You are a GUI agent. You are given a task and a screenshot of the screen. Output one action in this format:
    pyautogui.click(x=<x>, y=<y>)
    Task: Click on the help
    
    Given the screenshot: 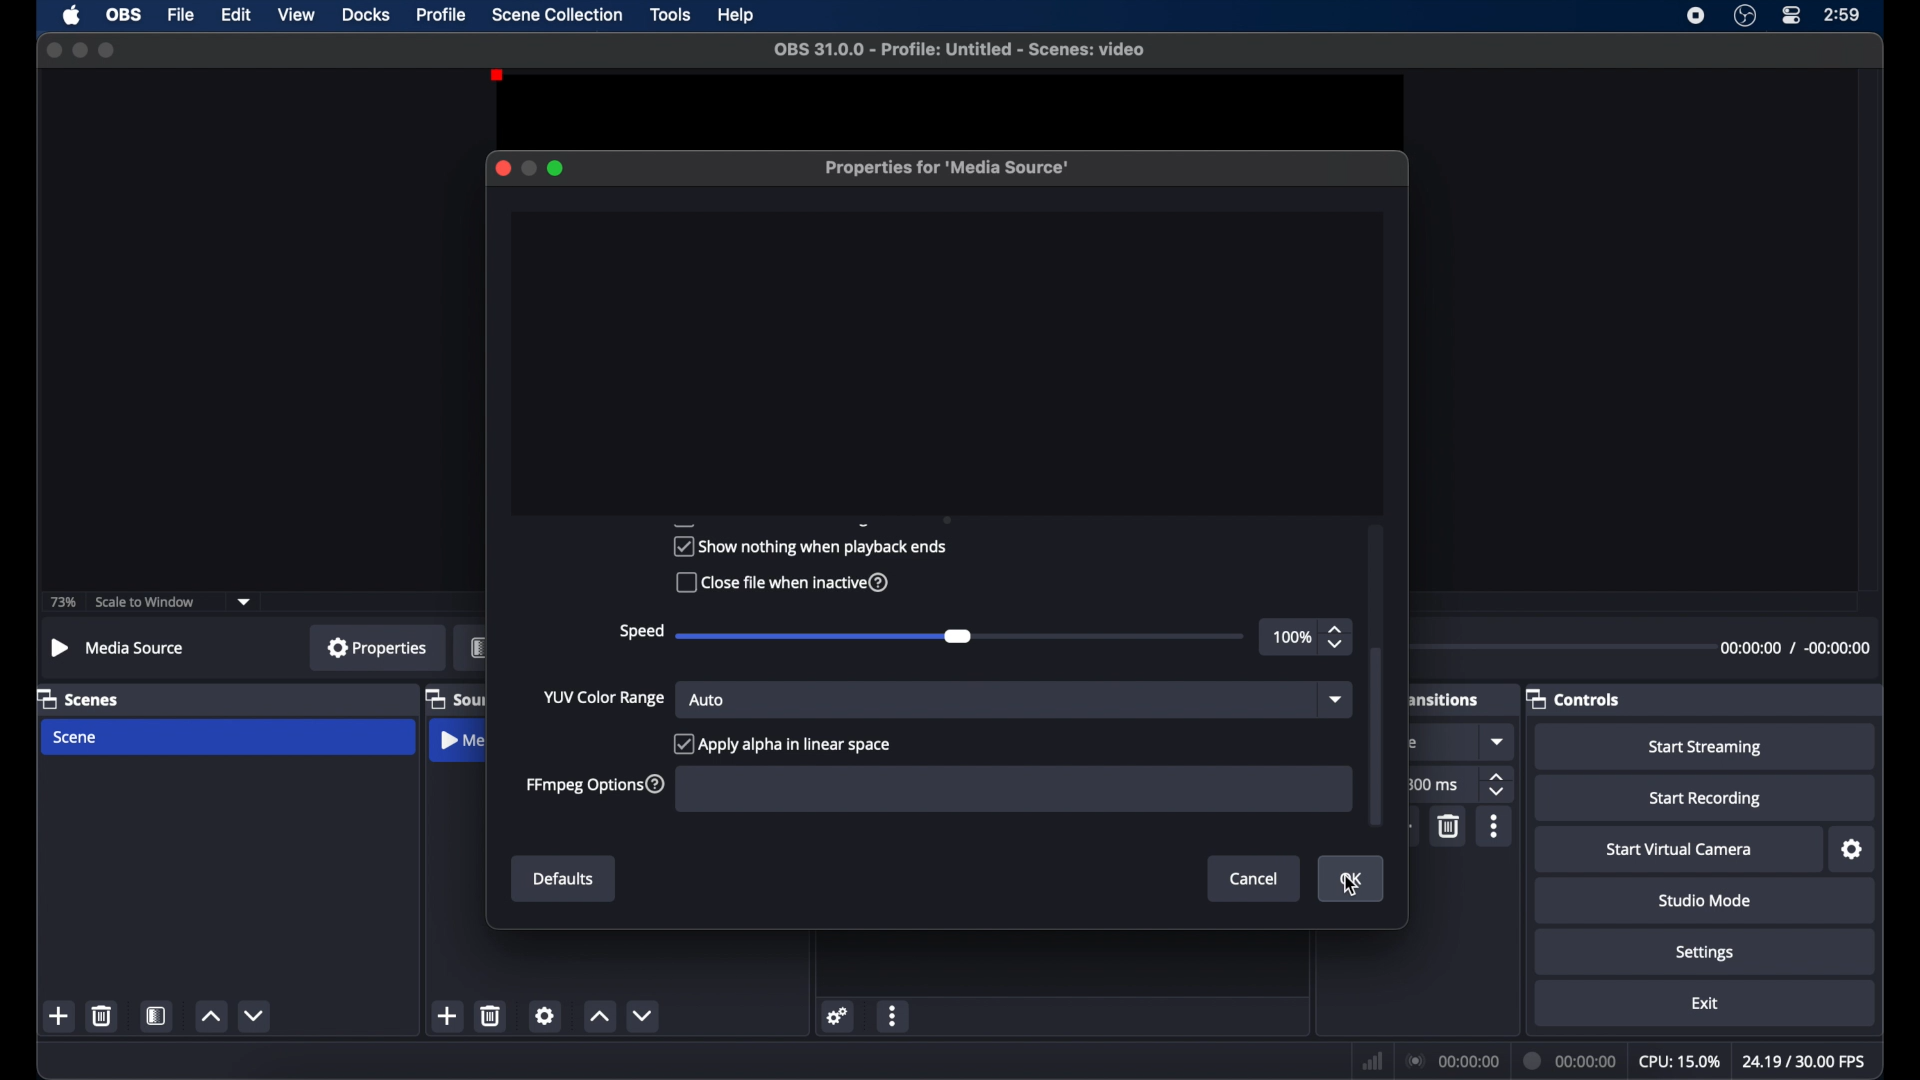 What is the action you would take?
    pyautogui.click(x=737, y=16)
    